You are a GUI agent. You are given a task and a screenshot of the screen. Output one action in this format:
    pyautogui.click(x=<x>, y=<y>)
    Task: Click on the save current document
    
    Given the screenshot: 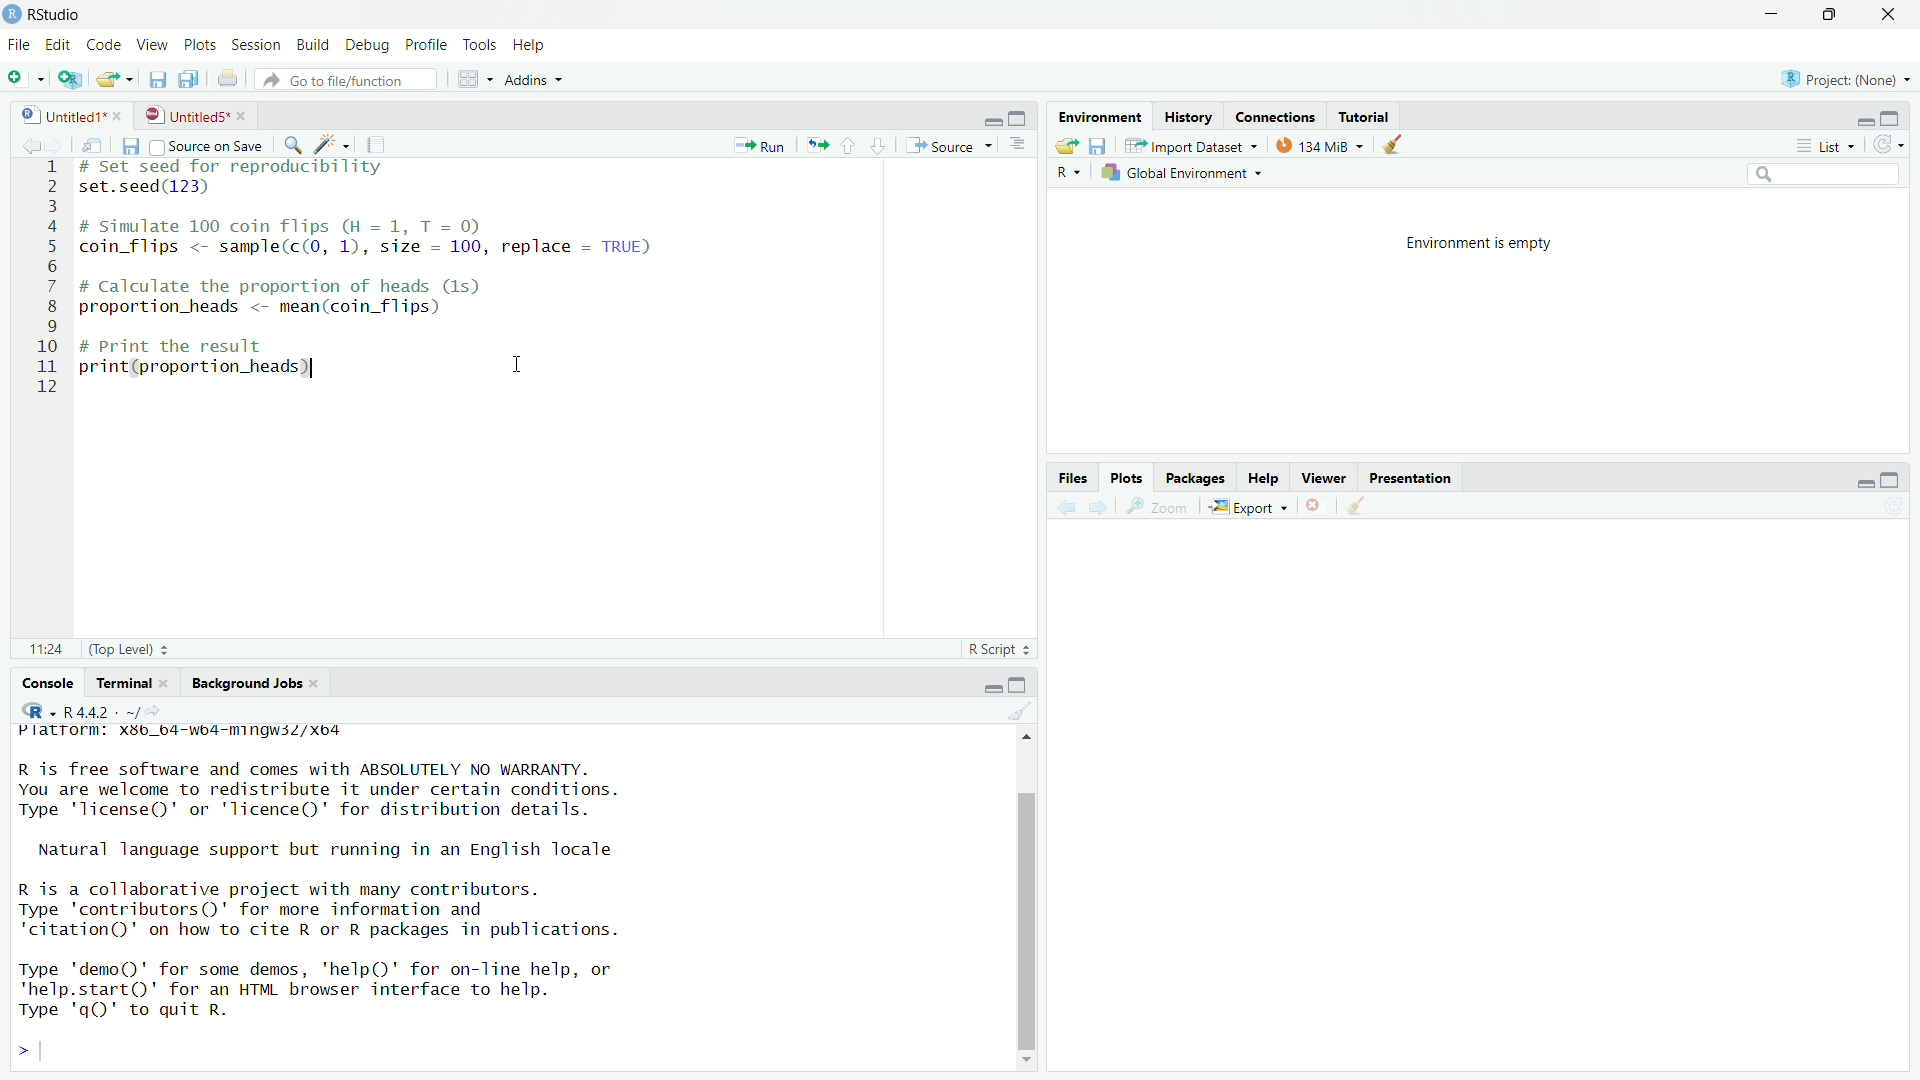 What is the action you would take?
    pyautogui.click(x=156, y=81)
    